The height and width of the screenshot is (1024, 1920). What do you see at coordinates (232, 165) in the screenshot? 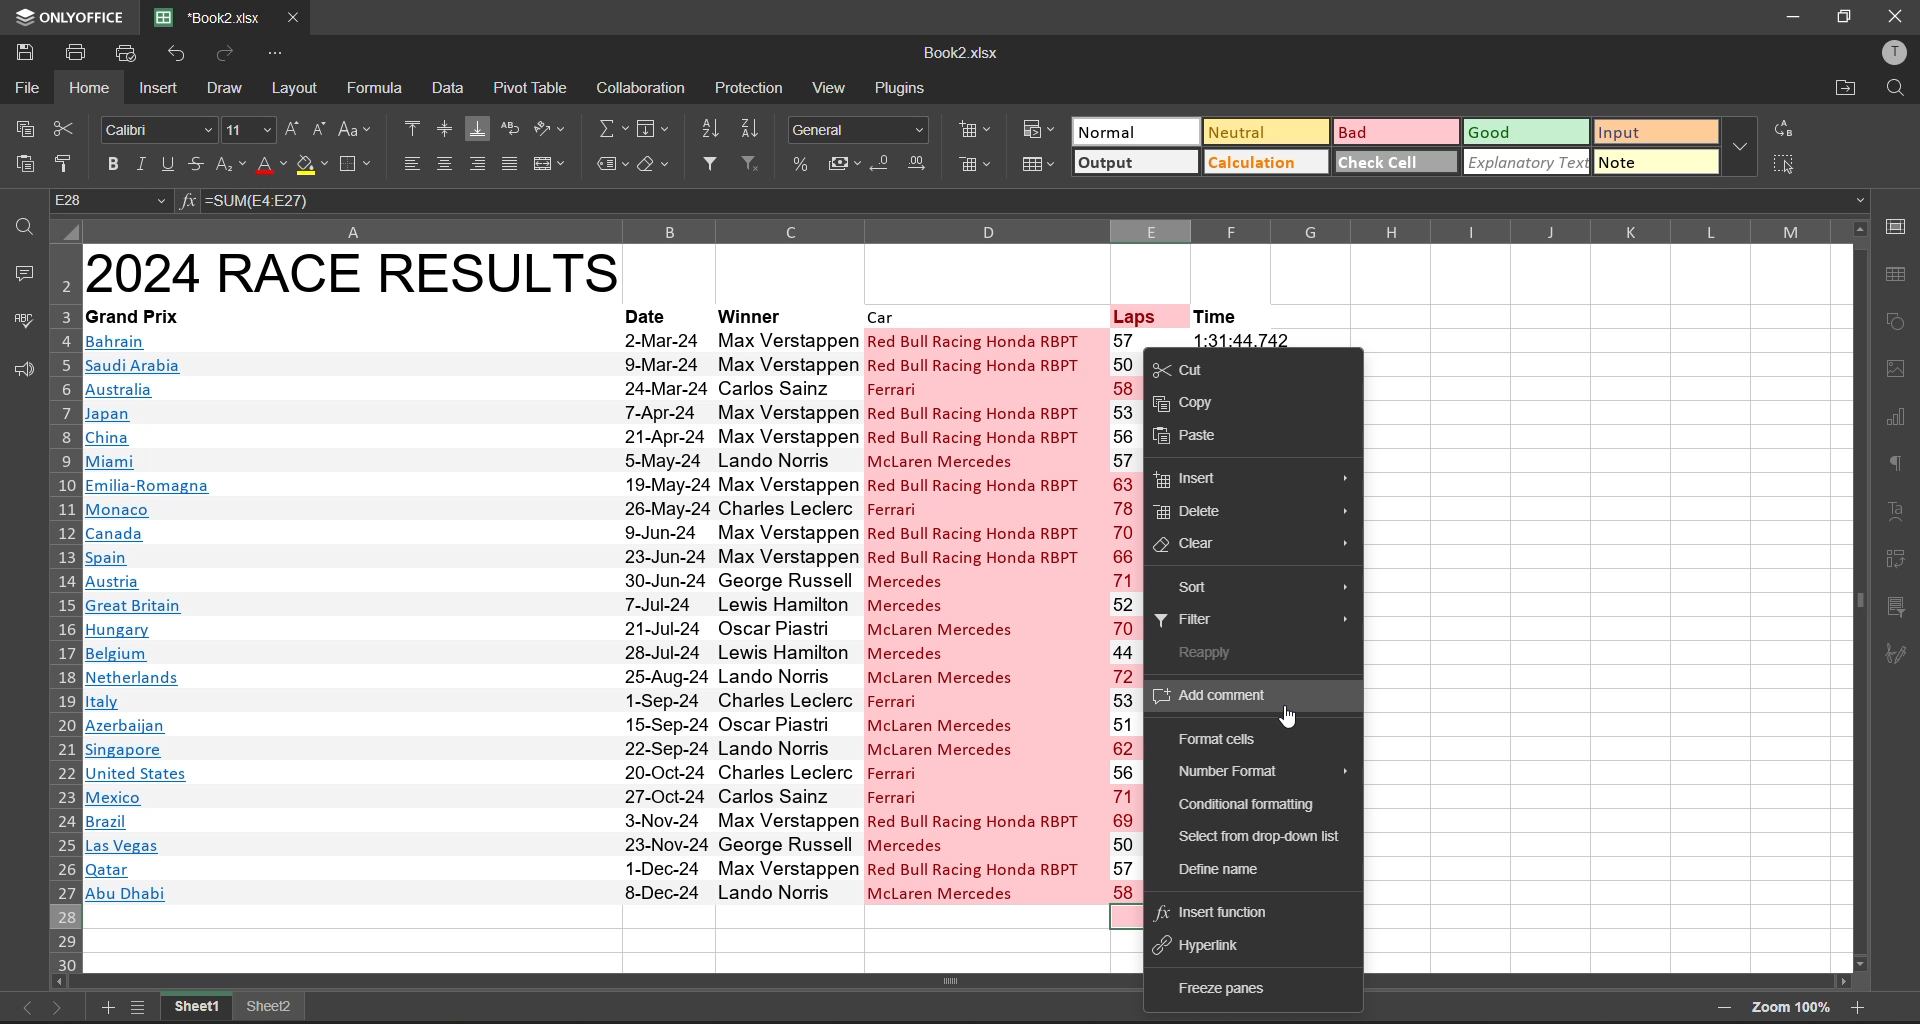
I see `sub/superscript` at bounding box center [232, 165].